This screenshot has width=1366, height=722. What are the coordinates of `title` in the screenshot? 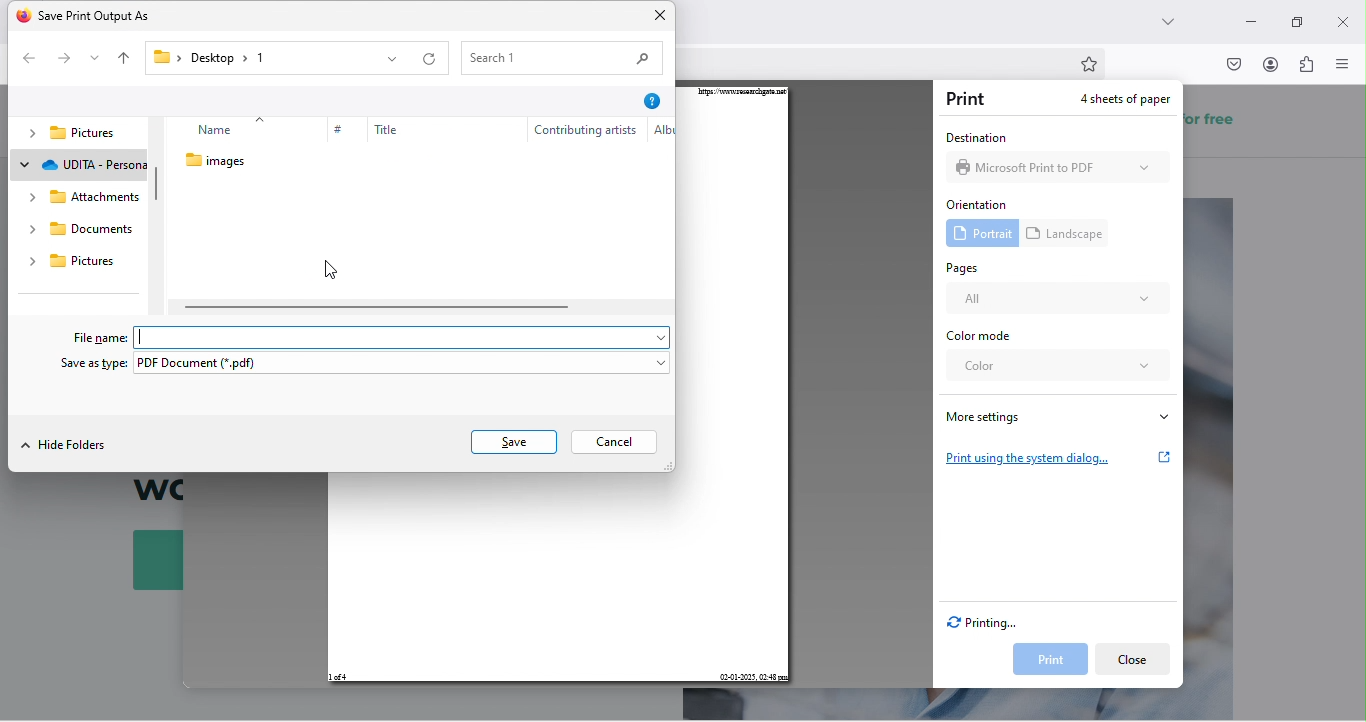 It's located at (380, 135).